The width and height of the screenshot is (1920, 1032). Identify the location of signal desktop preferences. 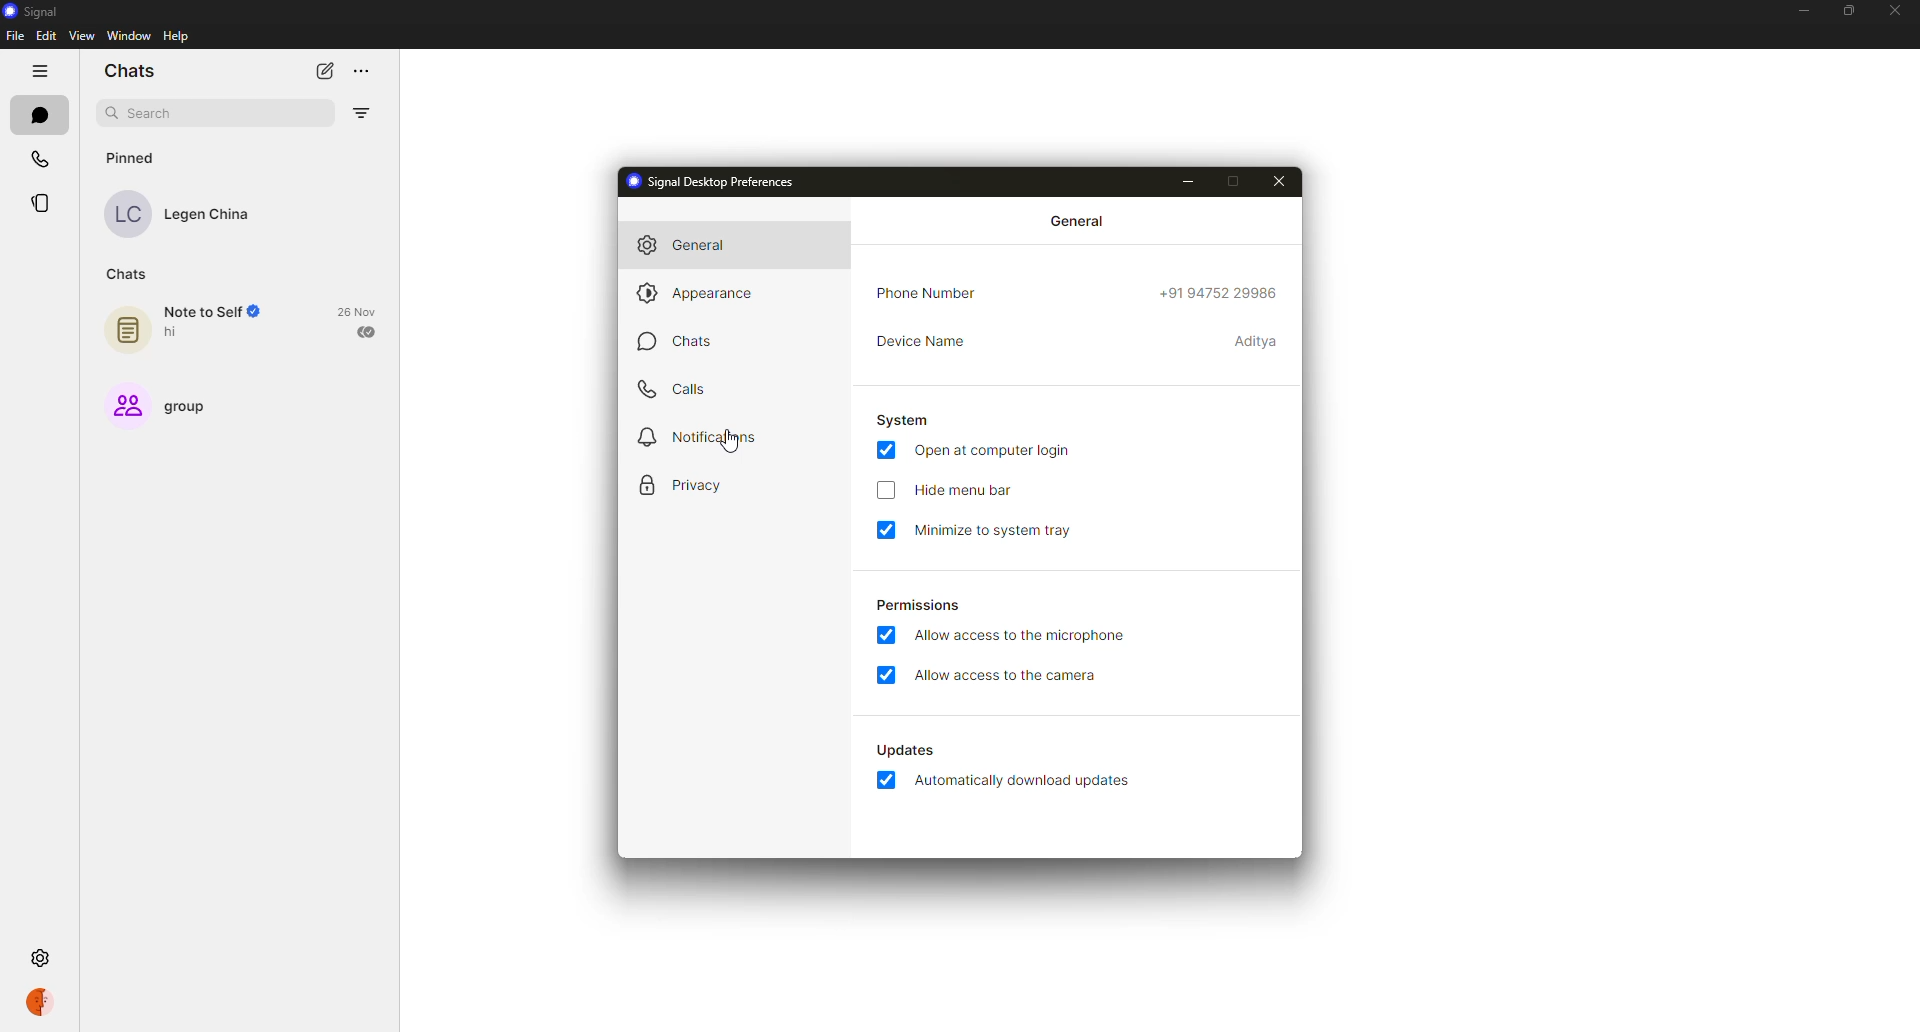
(709, 181).